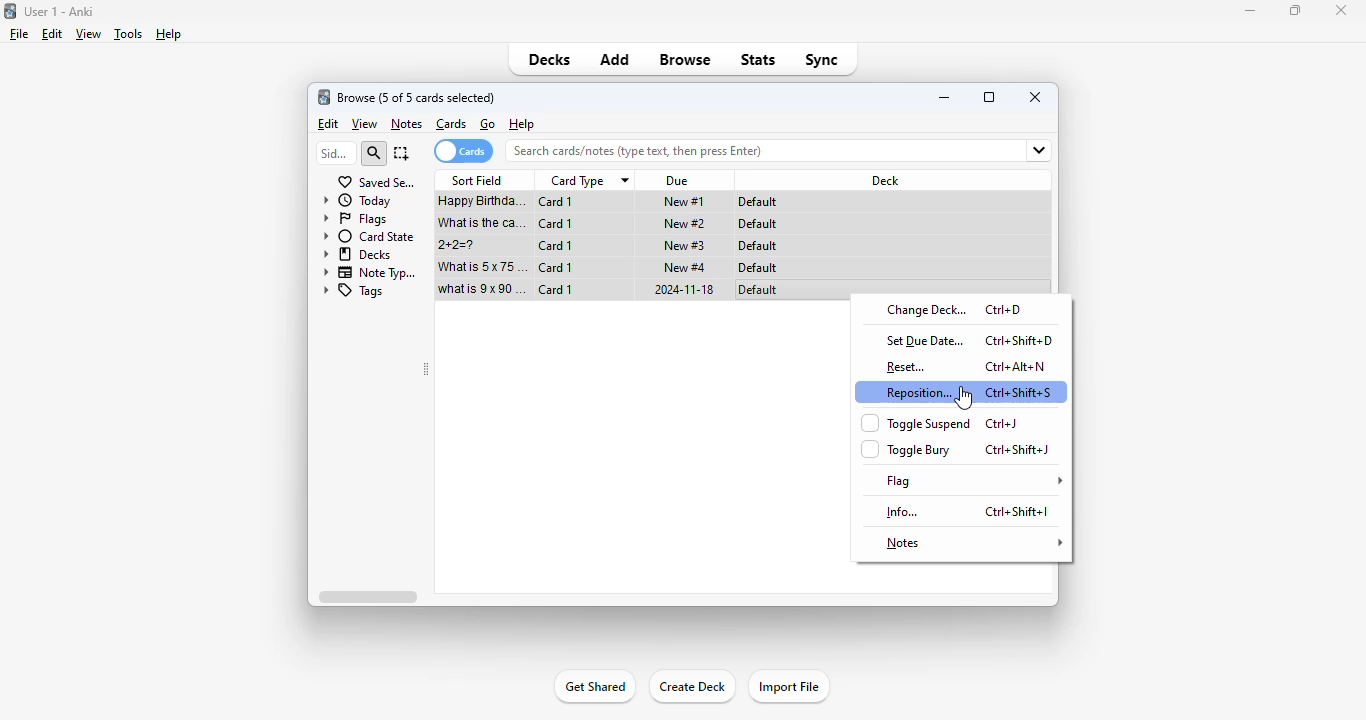 The width and height of the screenshot is (1366, 720). I want to click on view, so click(89, 34).